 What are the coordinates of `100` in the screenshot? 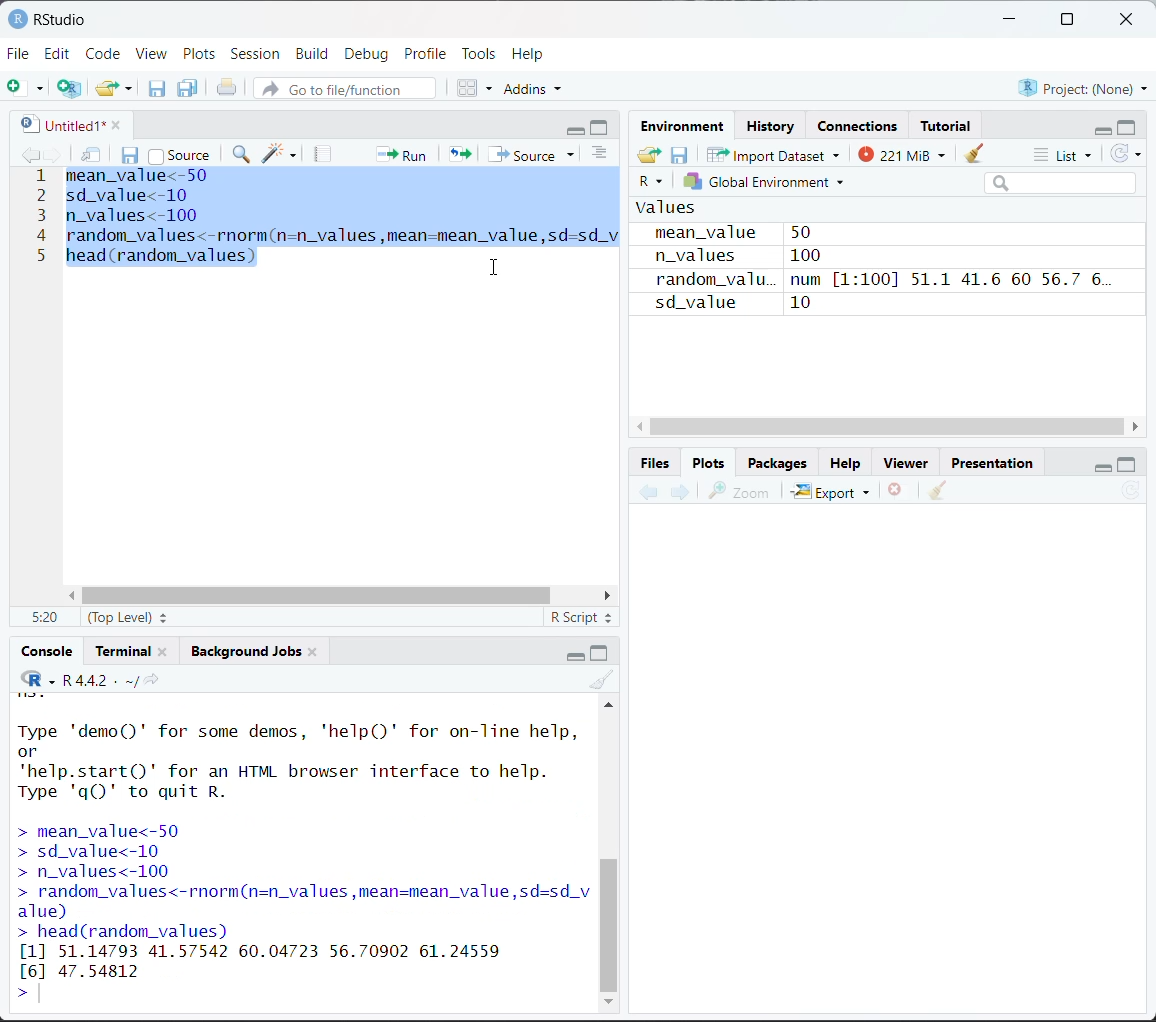 It's located at (809, 255).